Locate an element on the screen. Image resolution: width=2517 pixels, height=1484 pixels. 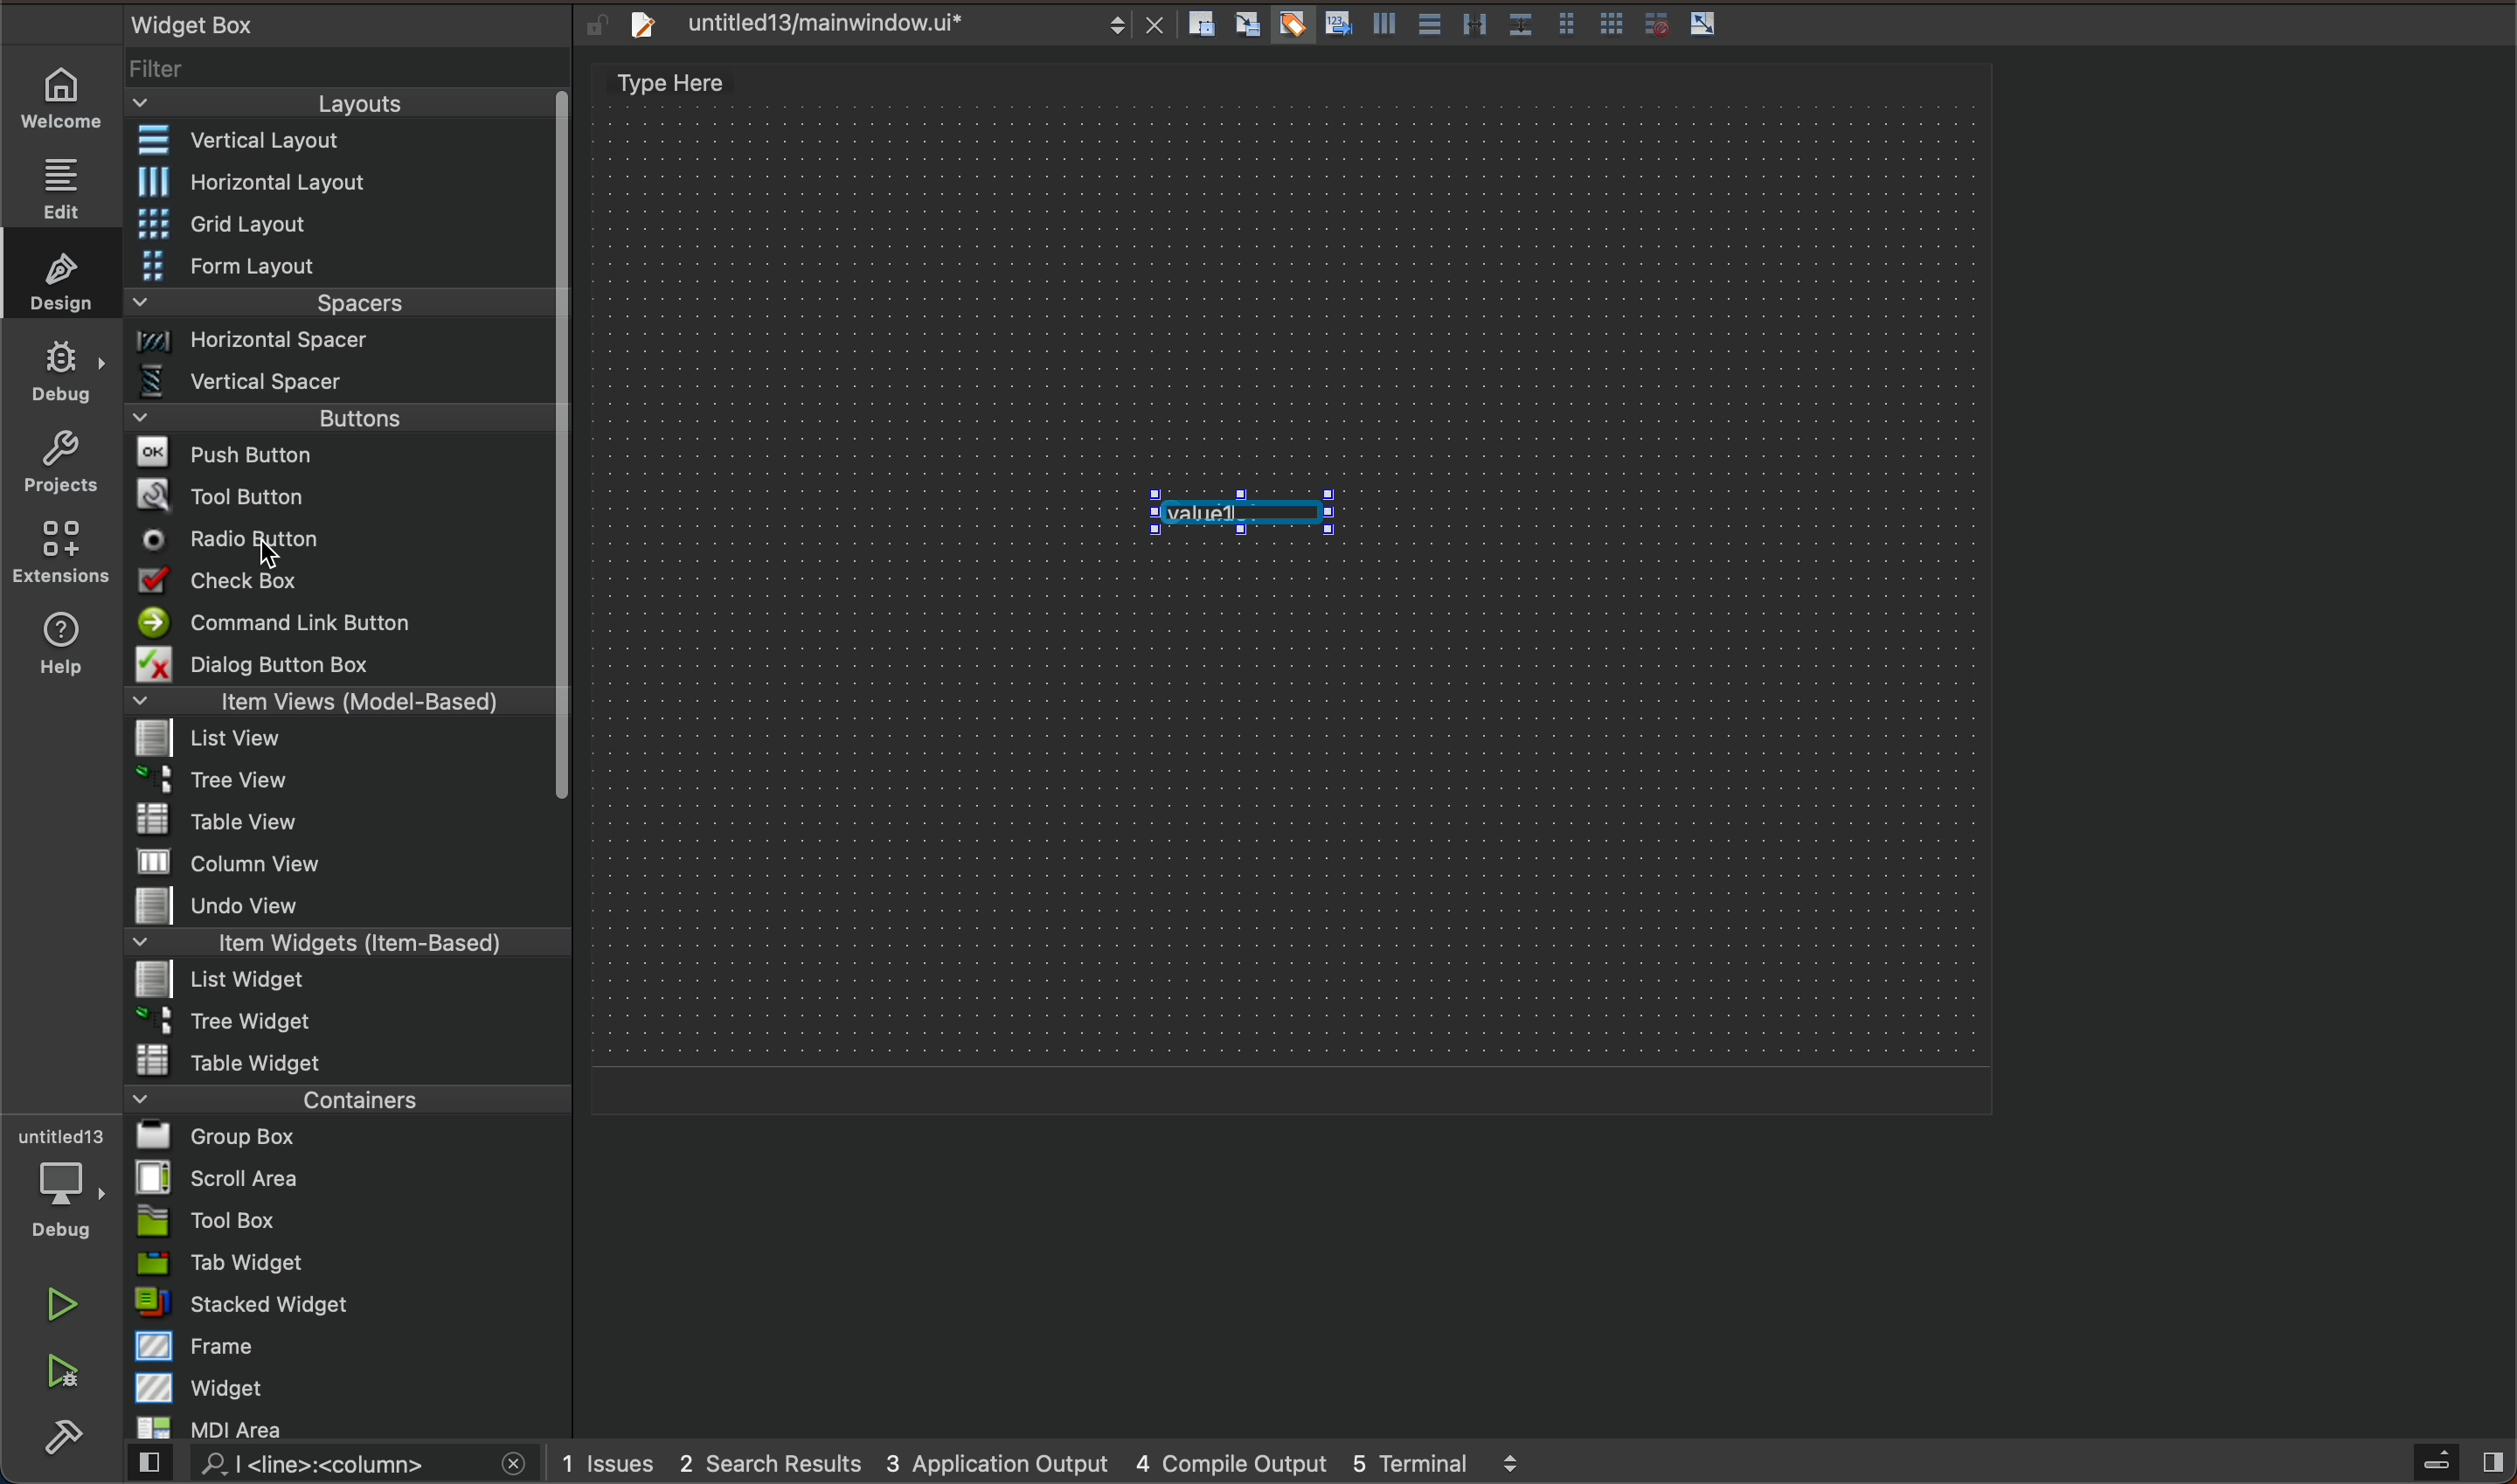
run and debug is located at coordinates (65, 1375).